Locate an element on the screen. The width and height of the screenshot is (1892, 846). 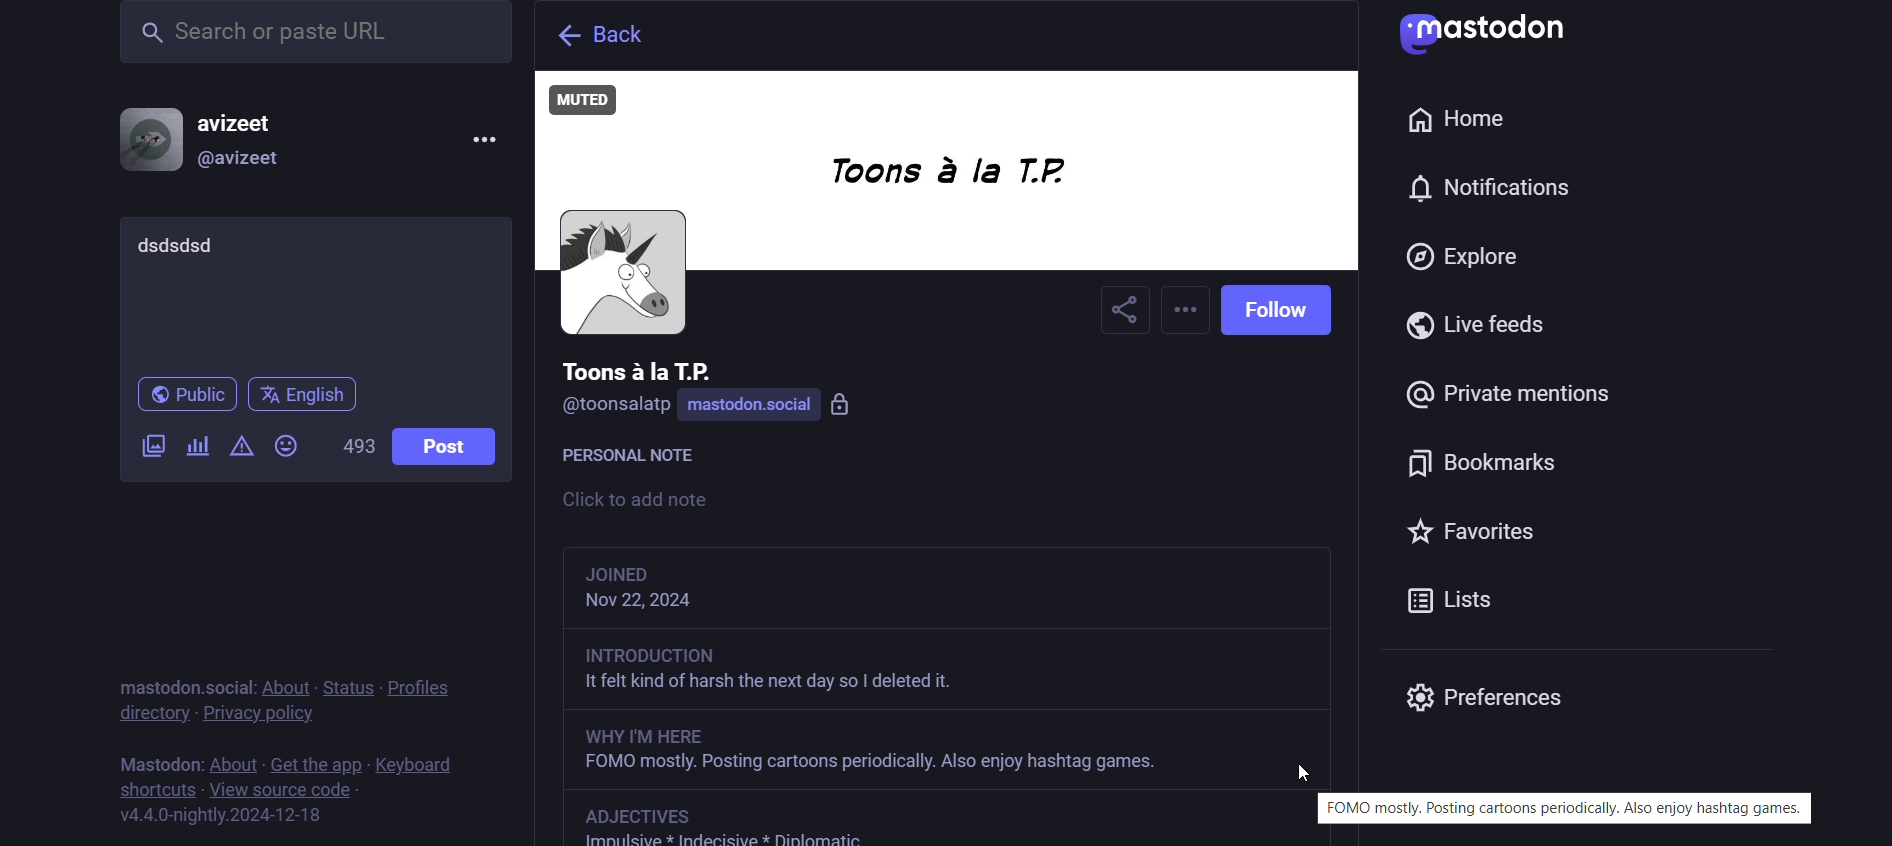
add emoji is located at coordinates (289, 445).